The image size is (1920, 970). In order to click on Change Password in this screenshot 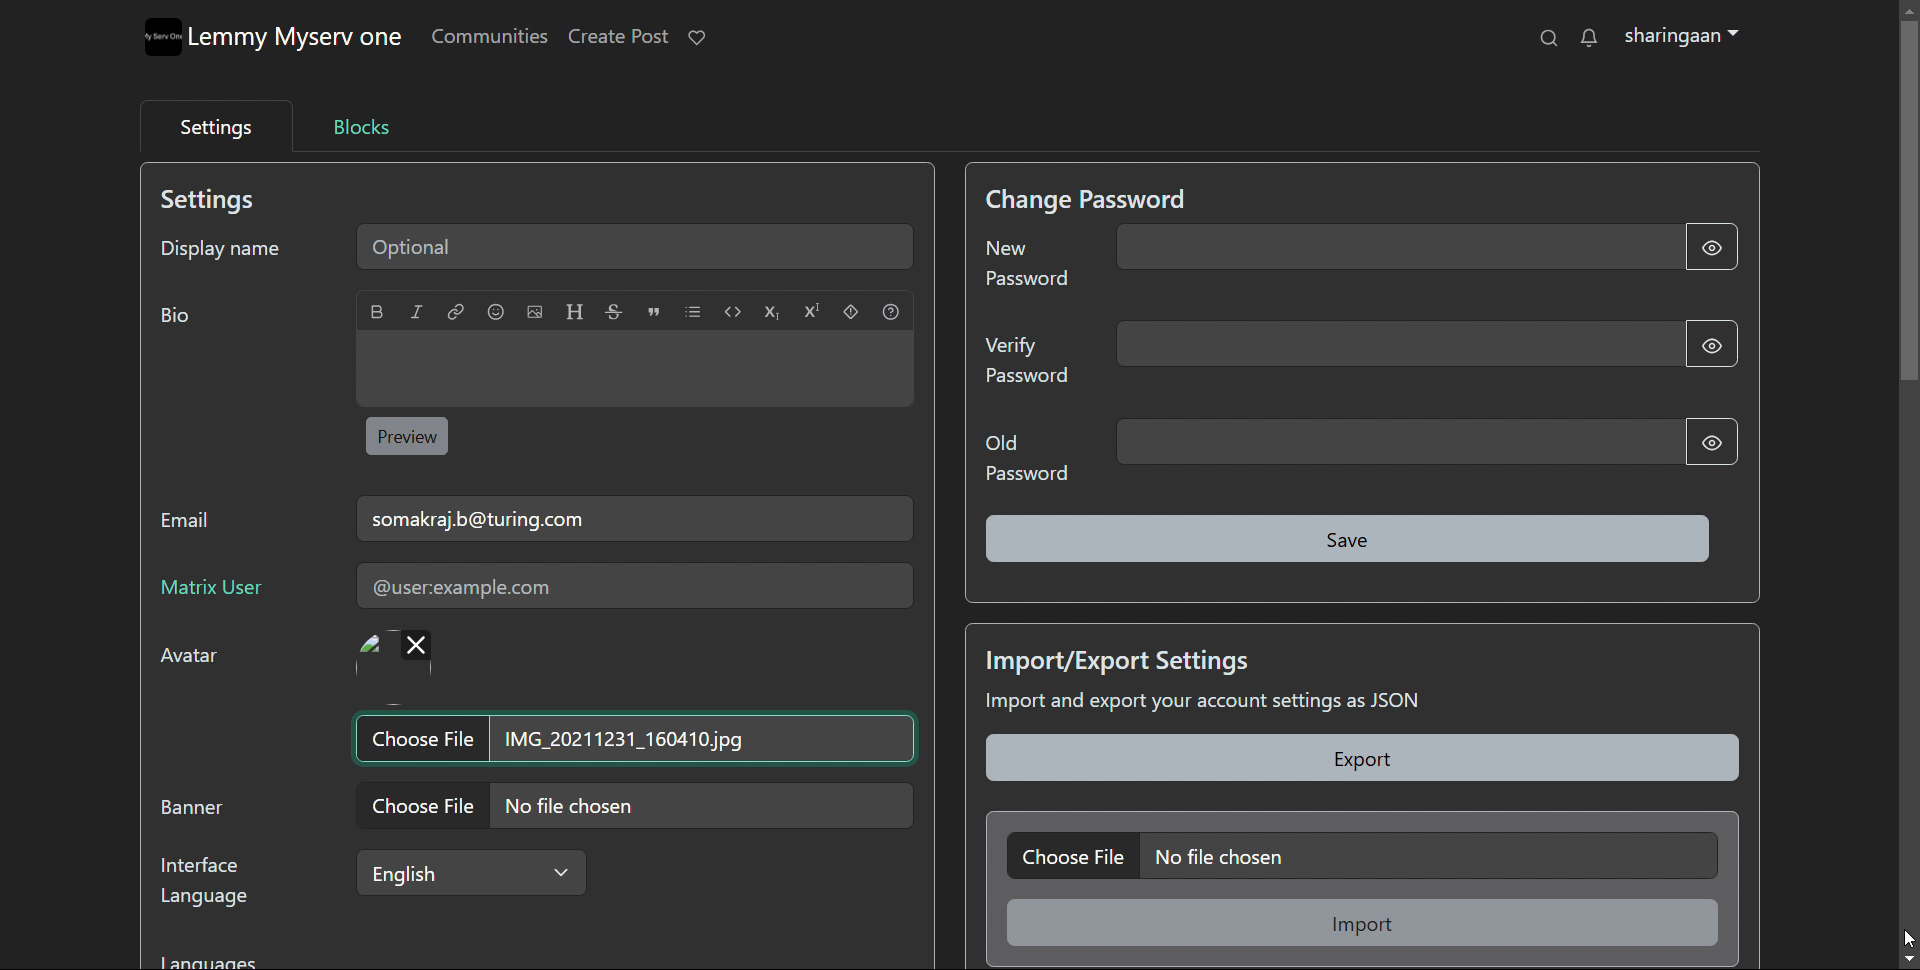, I will do `click(1092, 198)`.